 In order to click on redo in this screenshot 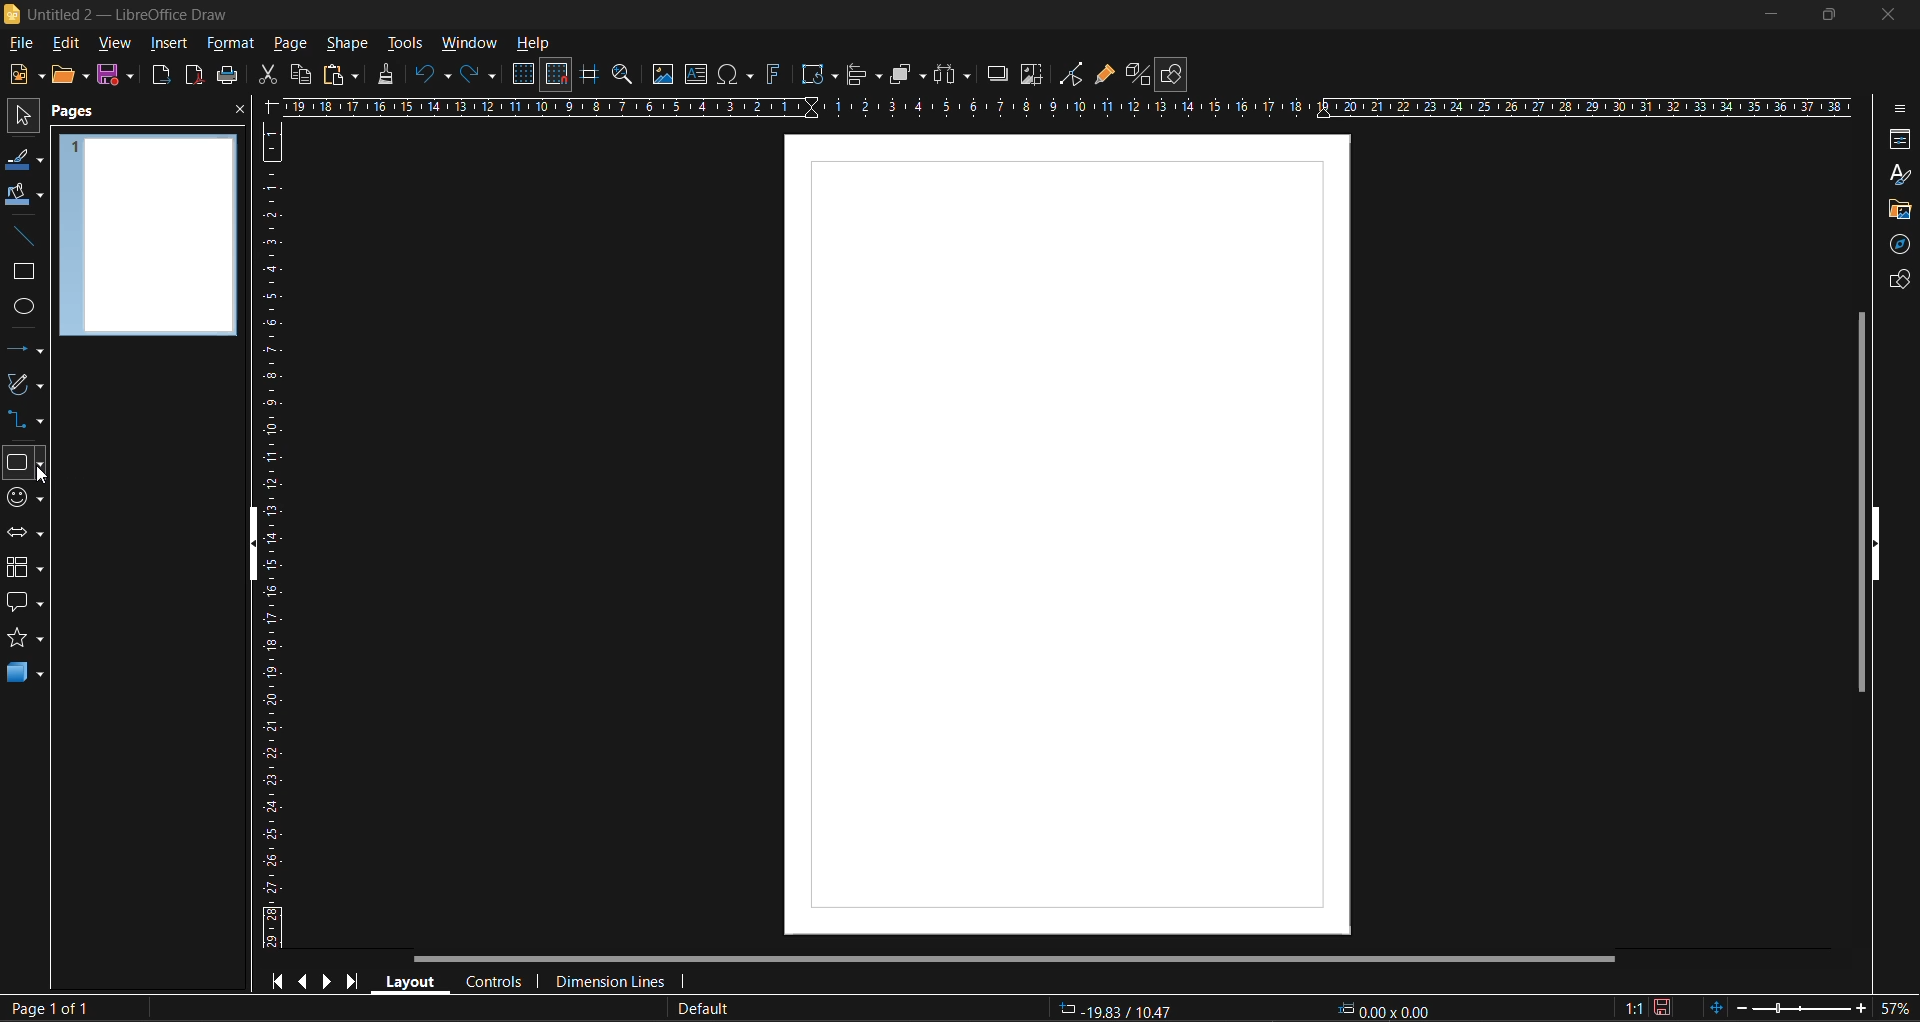, I will do `click(479, 76)`.